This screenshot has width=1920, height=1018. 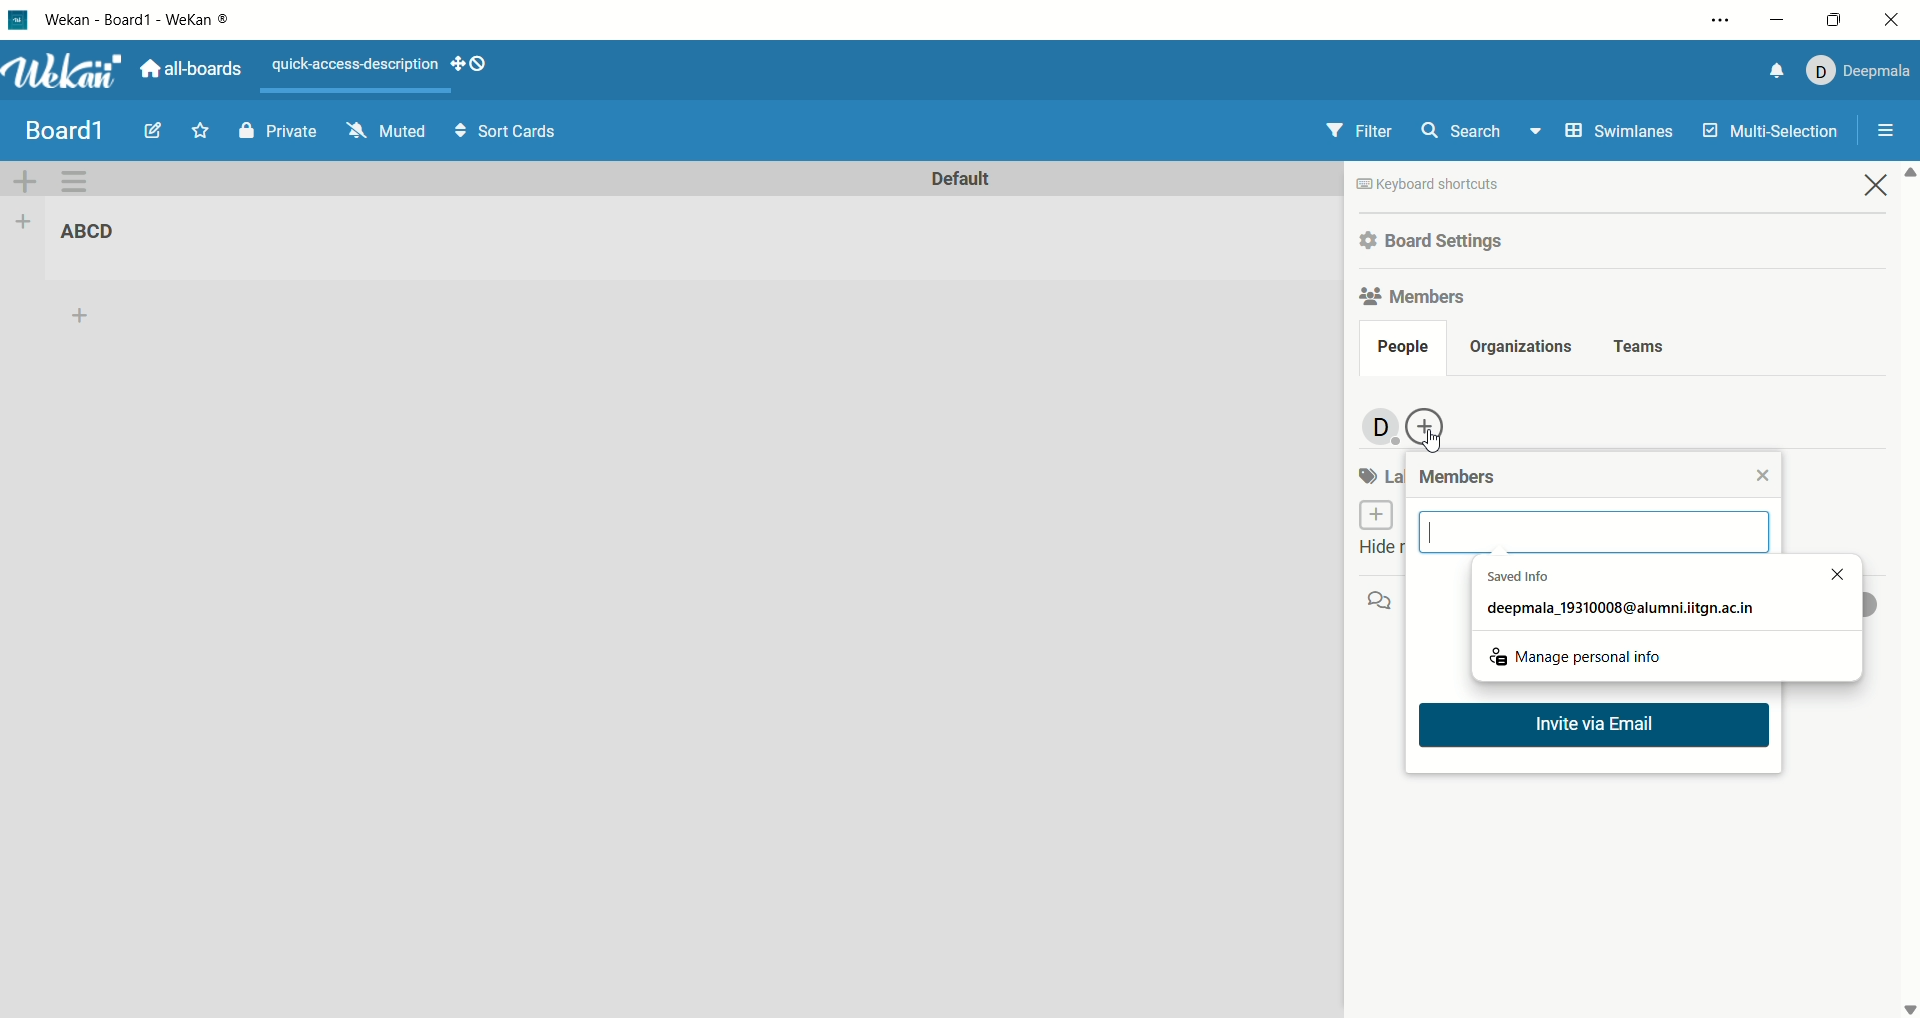 What do you see at coordinates (1429, 427) in the screenshot?
I see `add people` at bounding box center [1429, 427].